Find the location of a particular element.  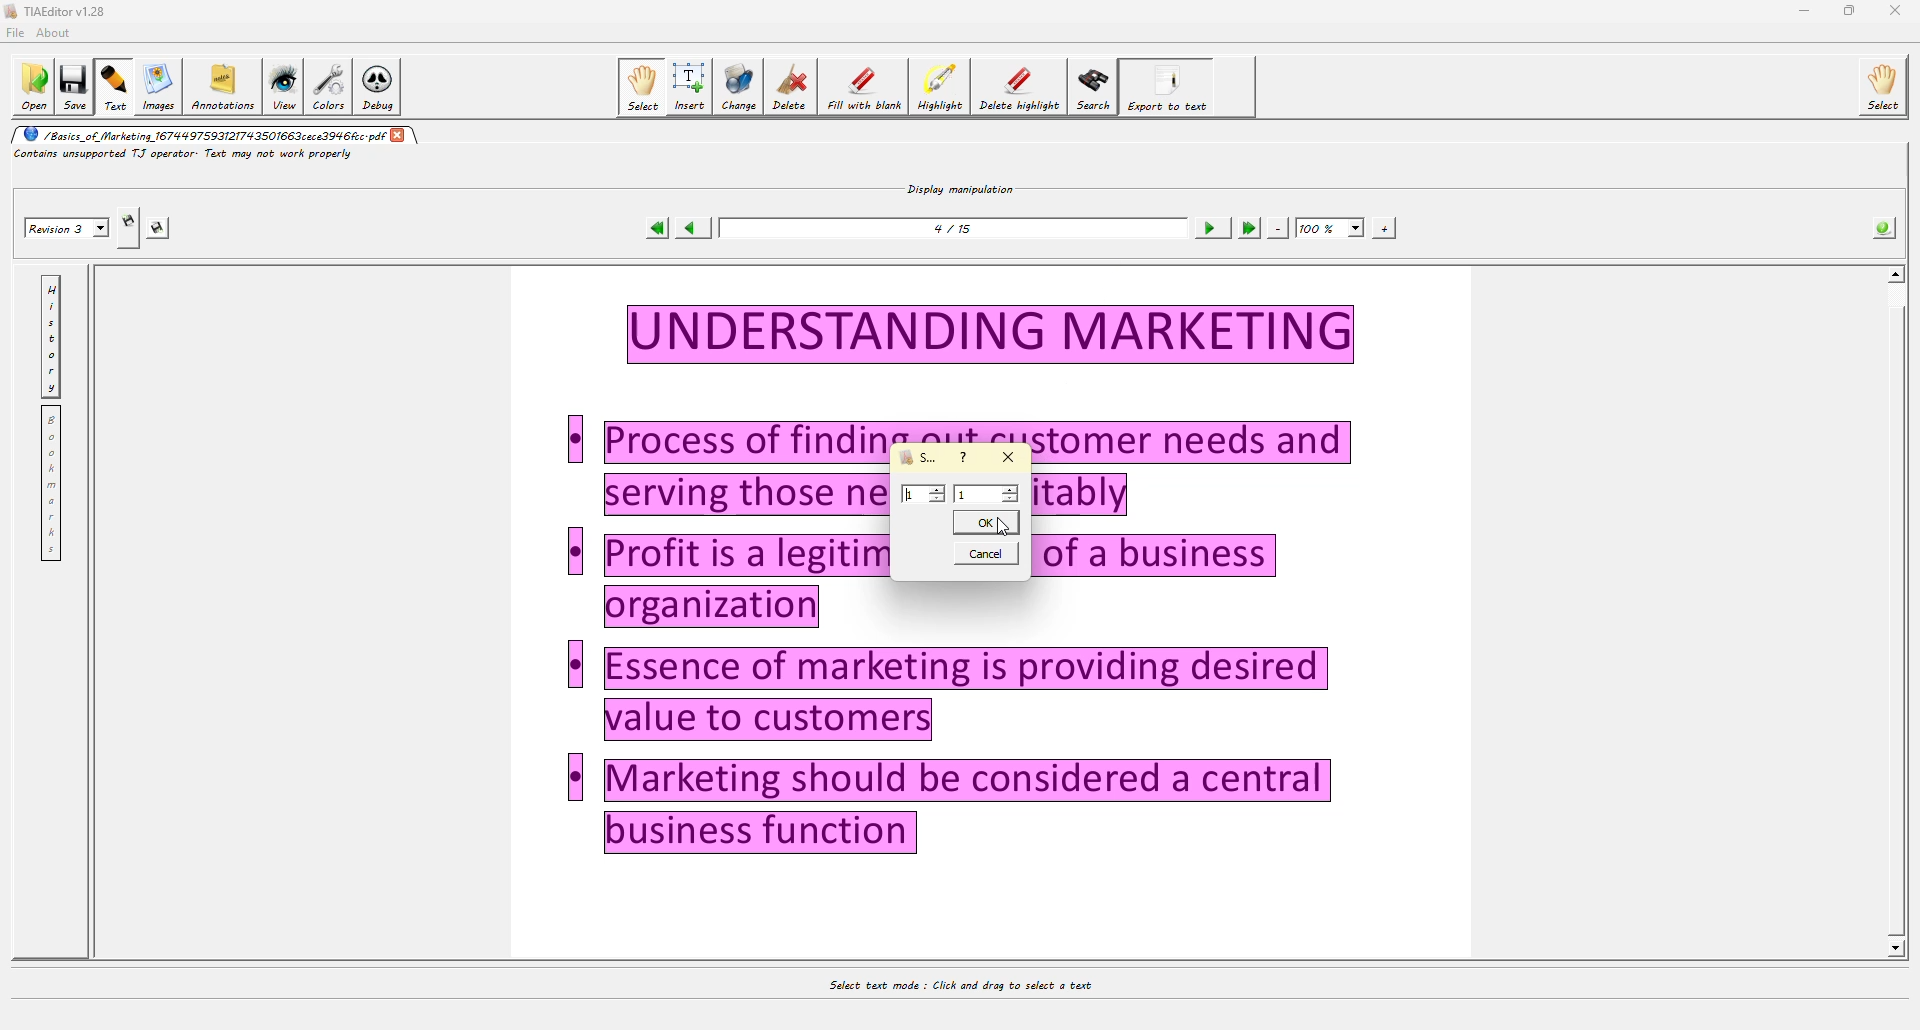

minimize is located at coordinates (1798, 11).